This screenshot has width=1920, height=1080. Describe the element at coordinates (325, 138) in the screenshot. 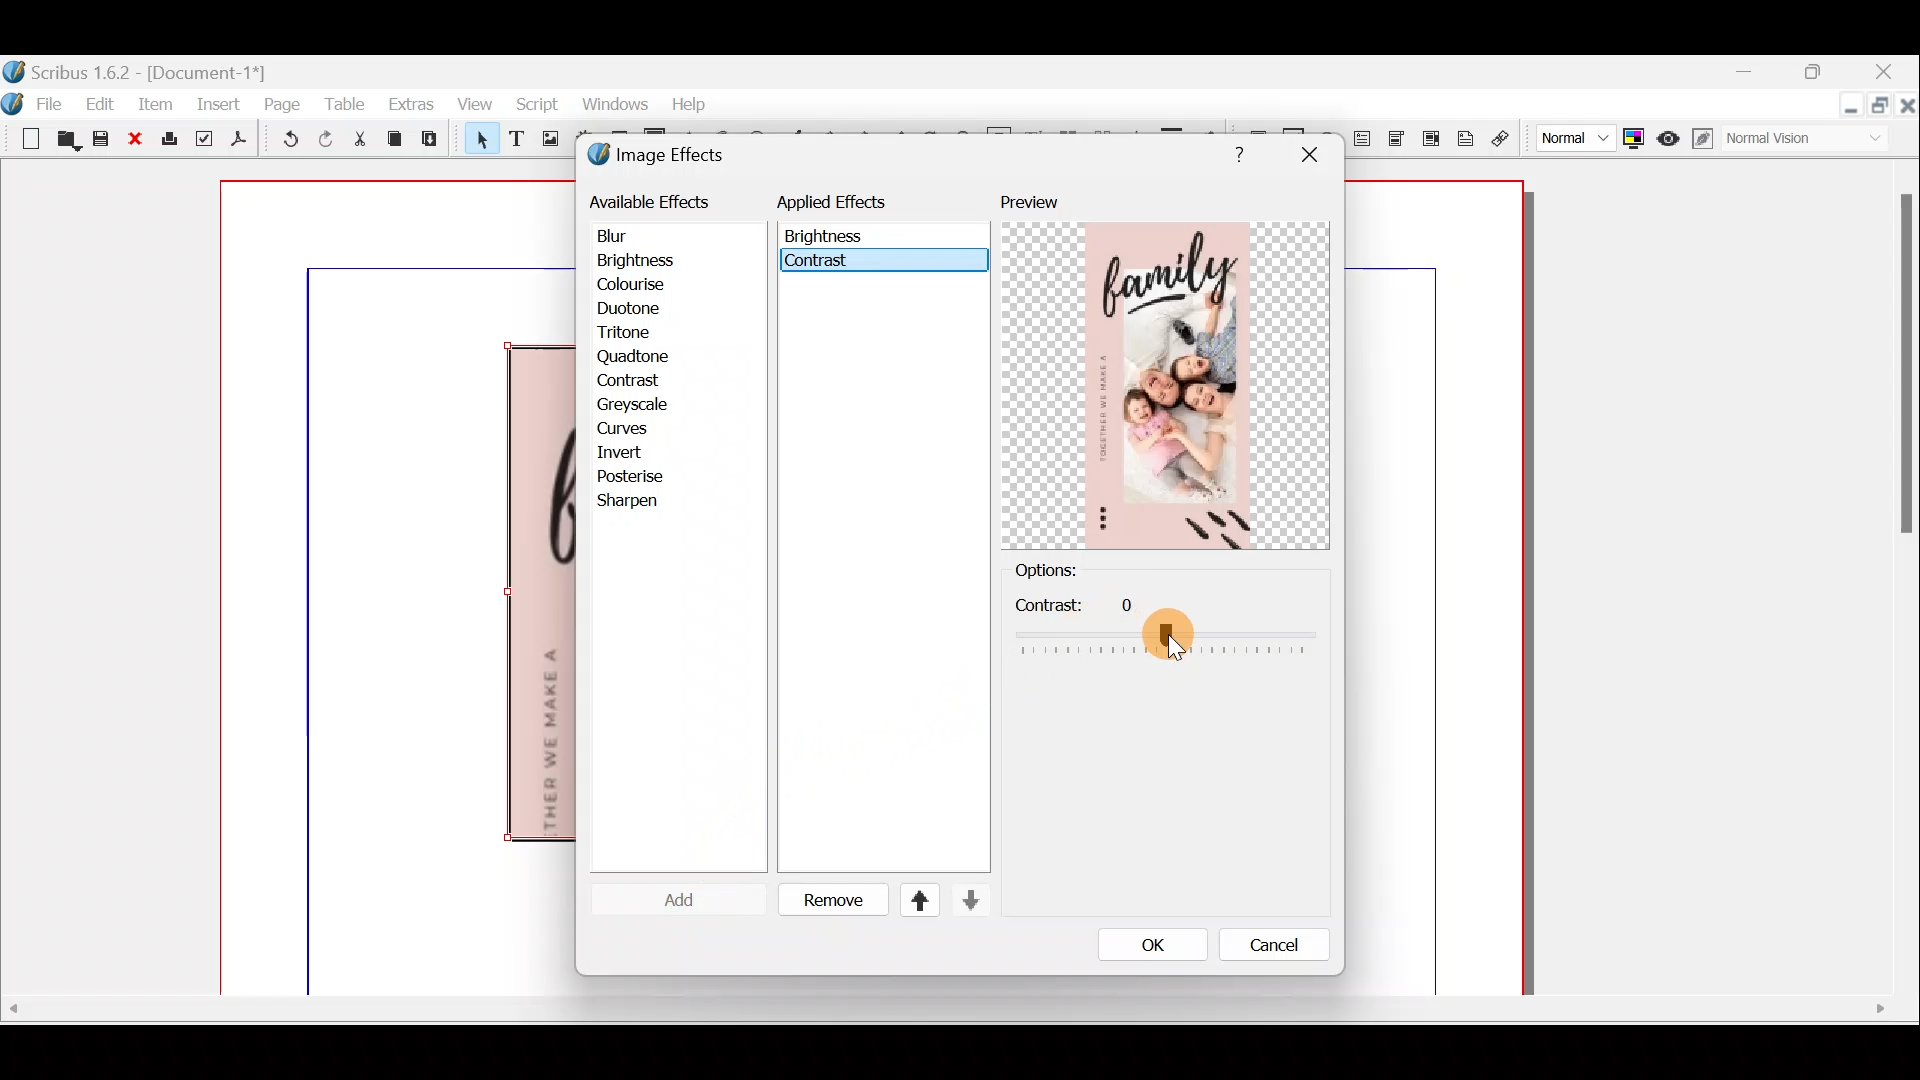

I see `Redo` at that location.